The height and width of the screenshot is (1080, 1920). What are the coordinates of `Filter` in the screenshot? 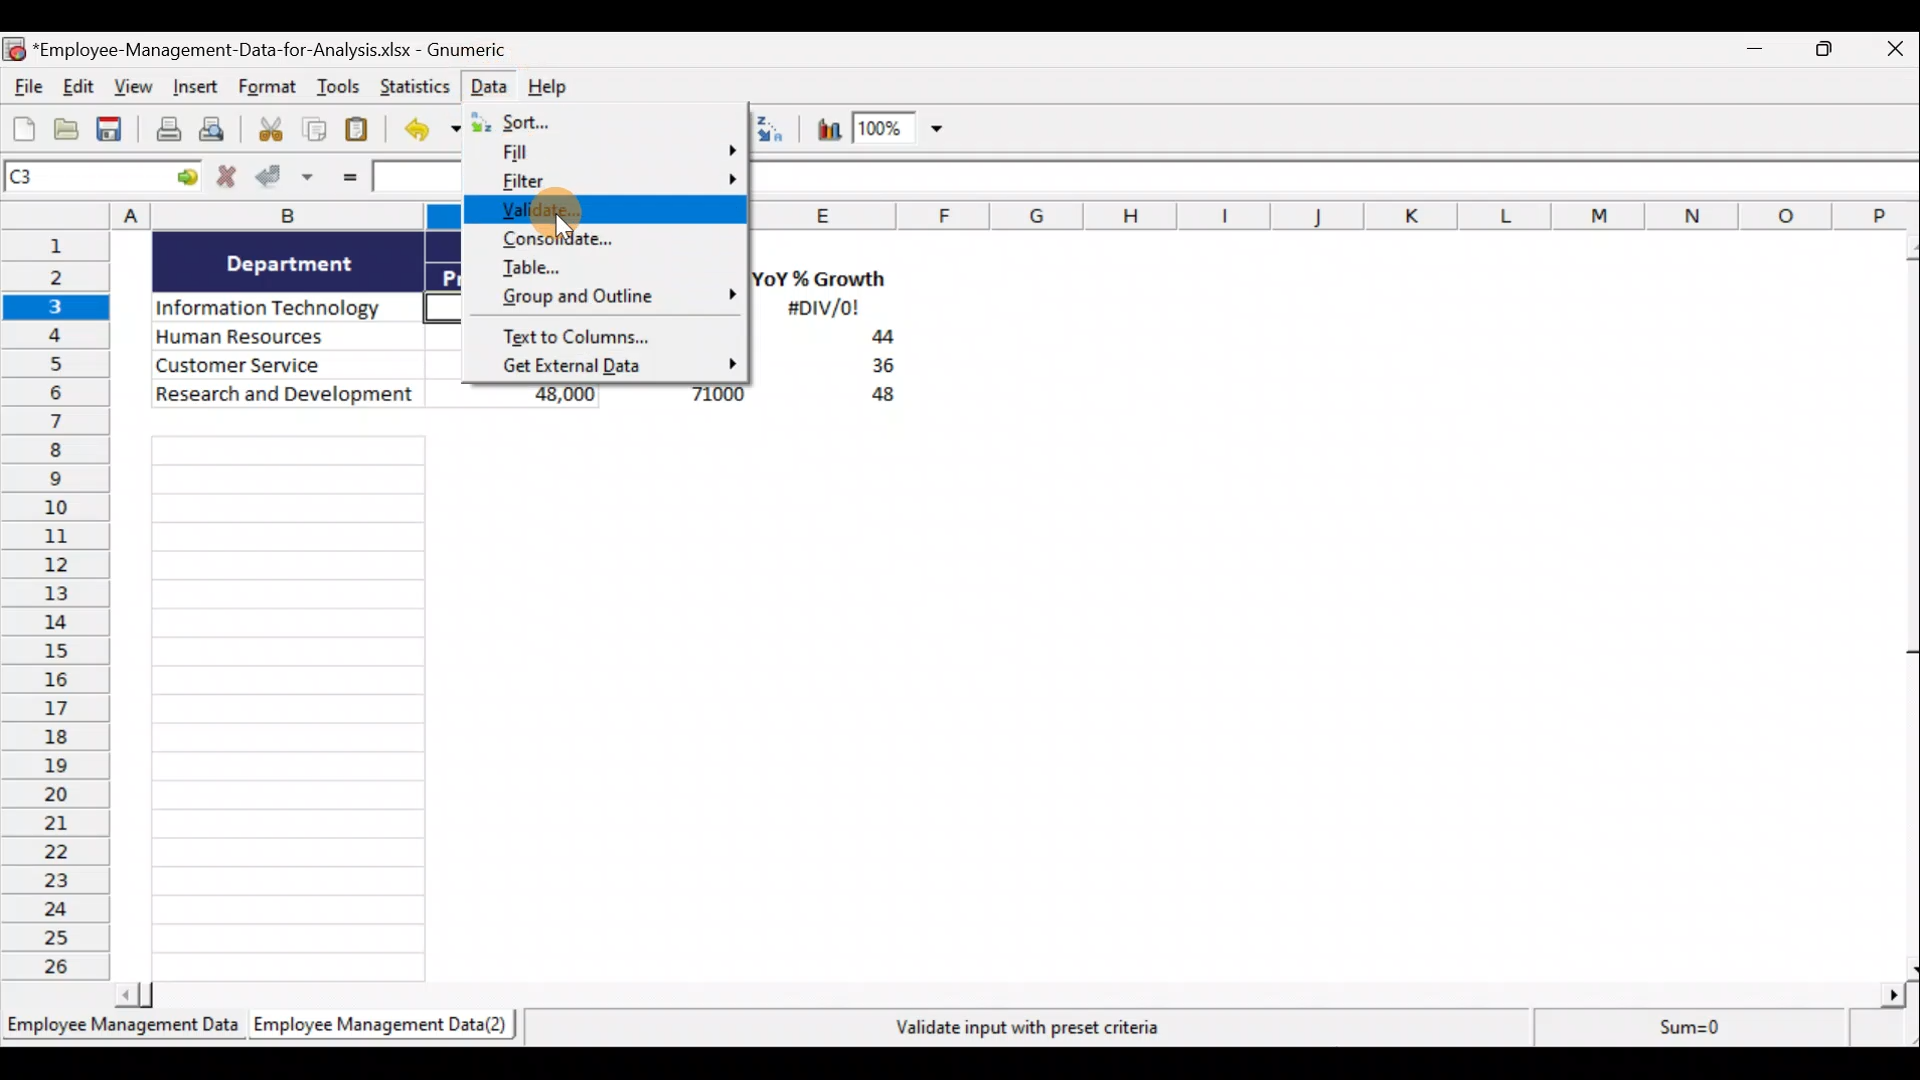 It's located at (609, 185).